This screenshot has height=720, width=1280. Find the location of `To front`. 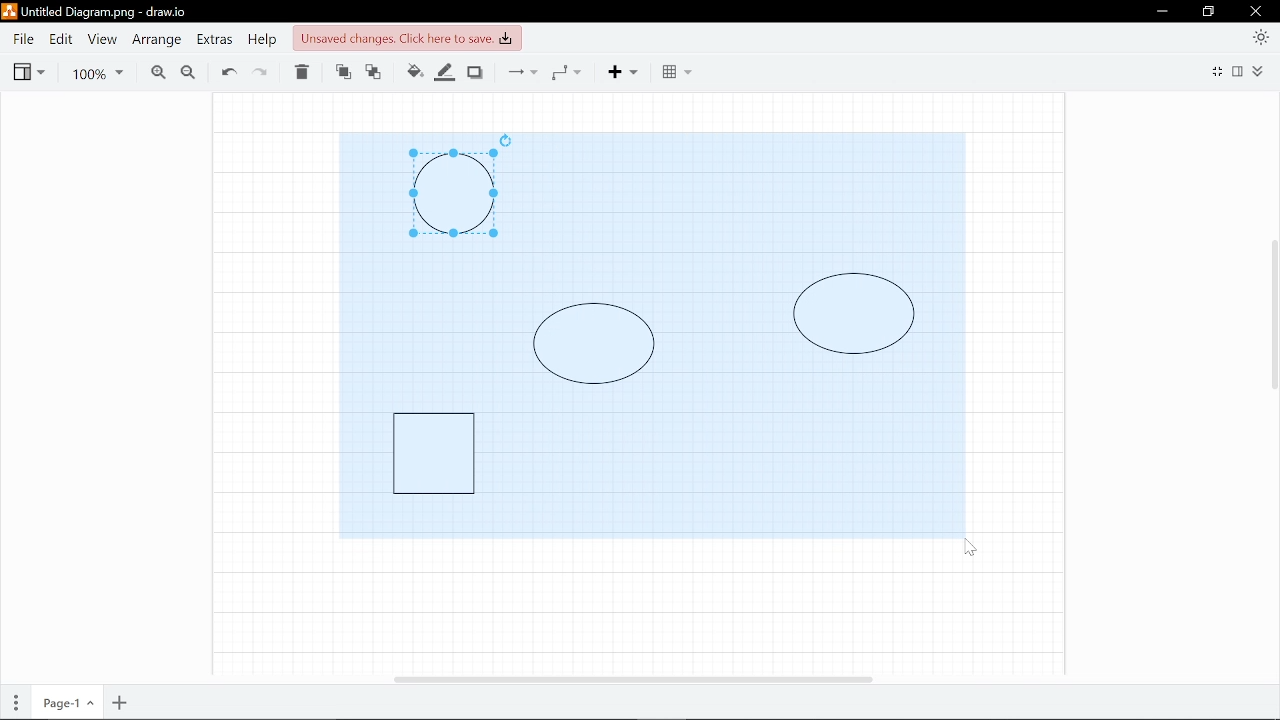

To front is located at coordinates (342, 73).